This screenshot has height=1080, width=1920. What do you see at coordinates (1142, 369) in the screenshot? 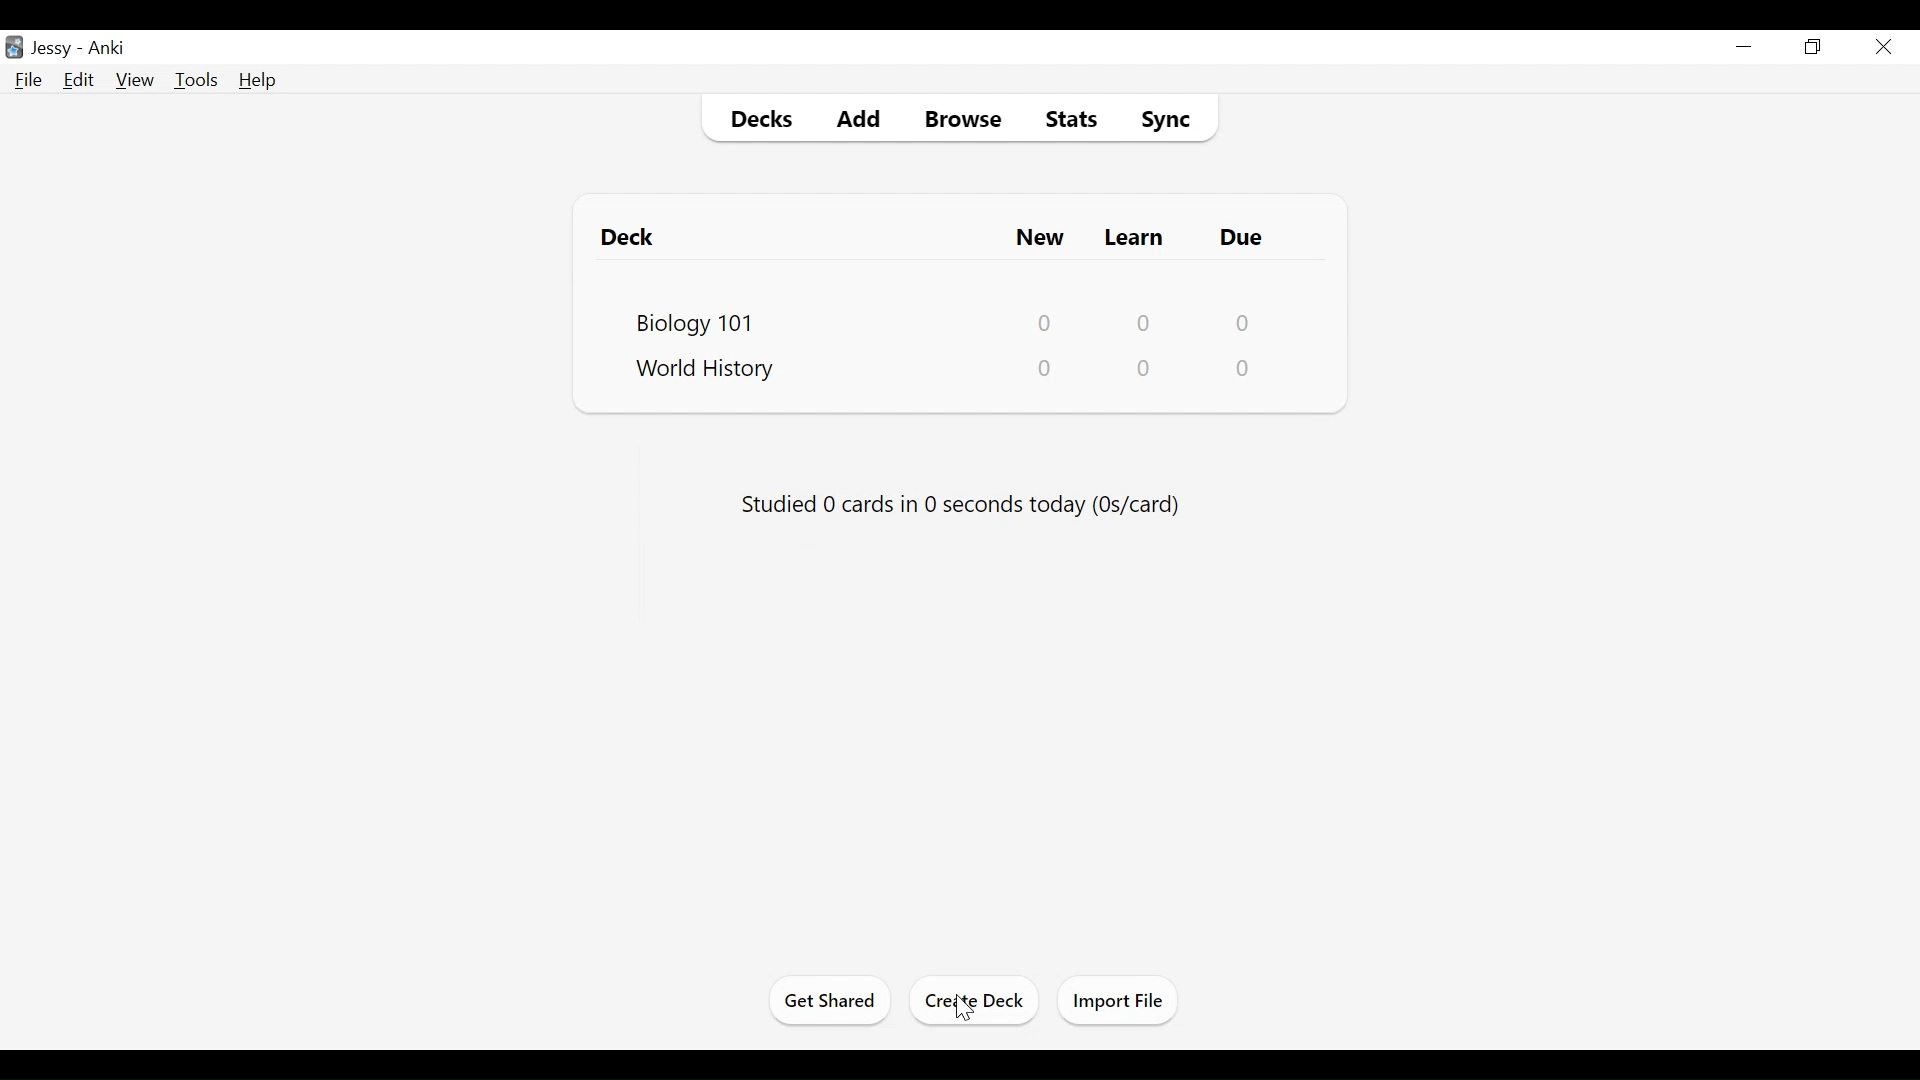
I see `Learn CardCount ` at bounding box center [1142, 369].